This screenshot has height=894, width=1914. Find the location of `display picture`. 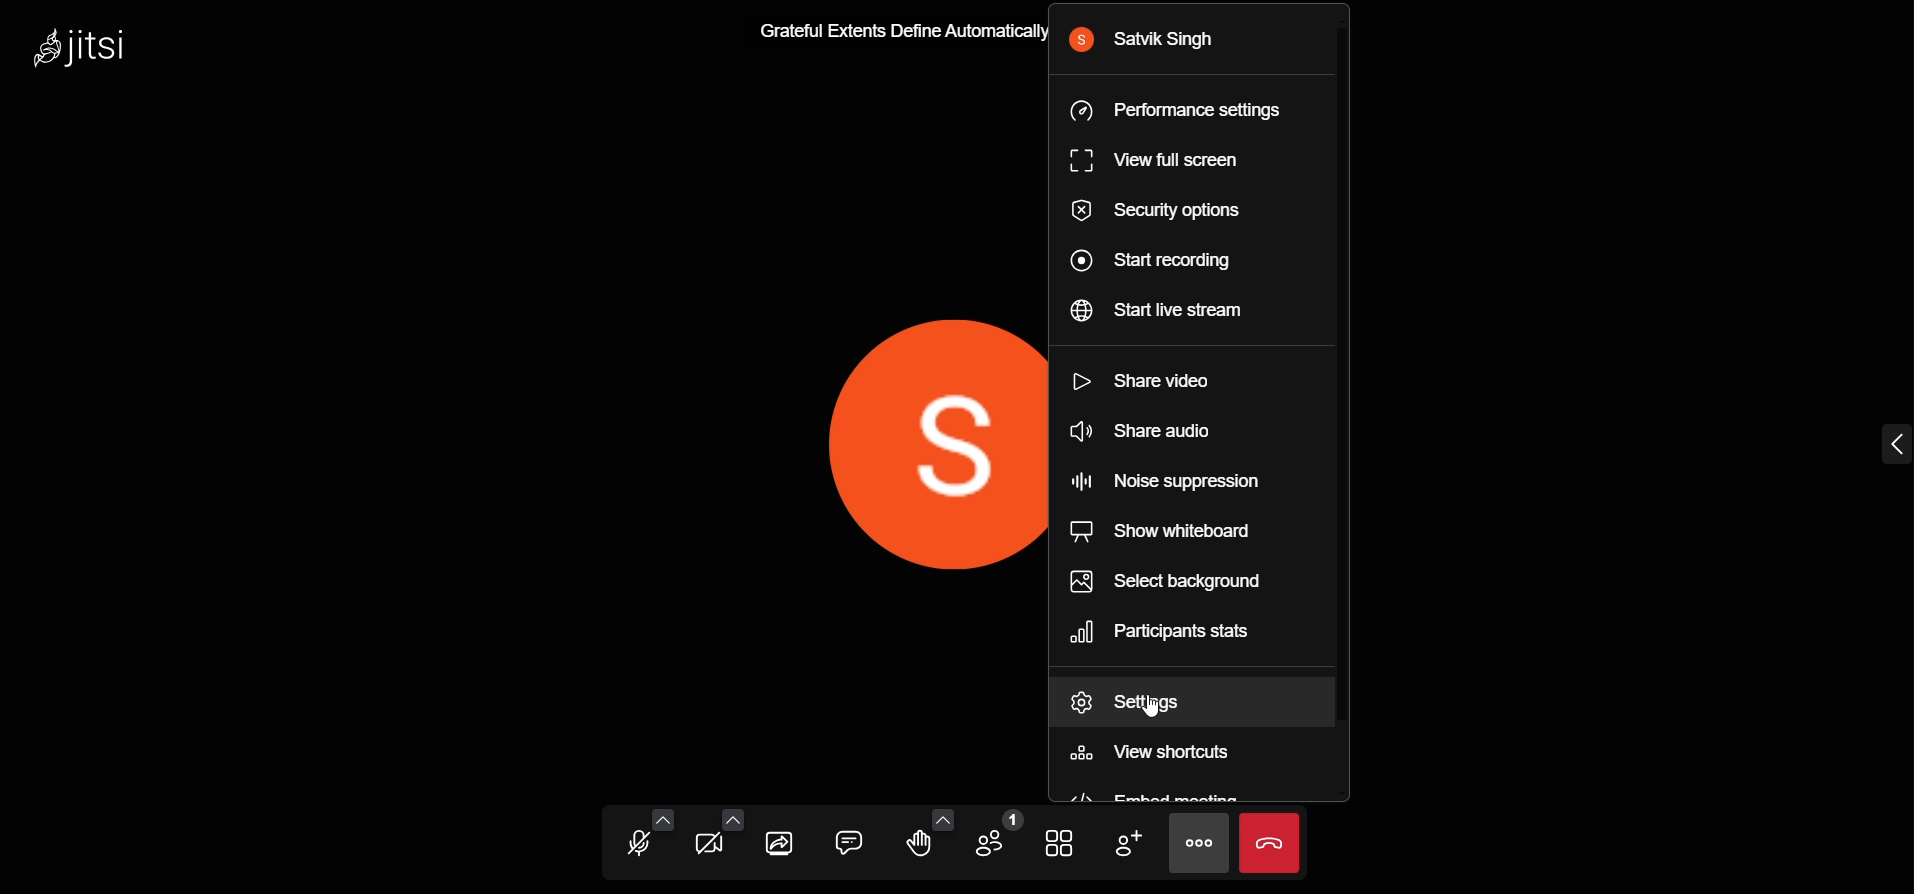

display picture is located at coordinates (911, 450).